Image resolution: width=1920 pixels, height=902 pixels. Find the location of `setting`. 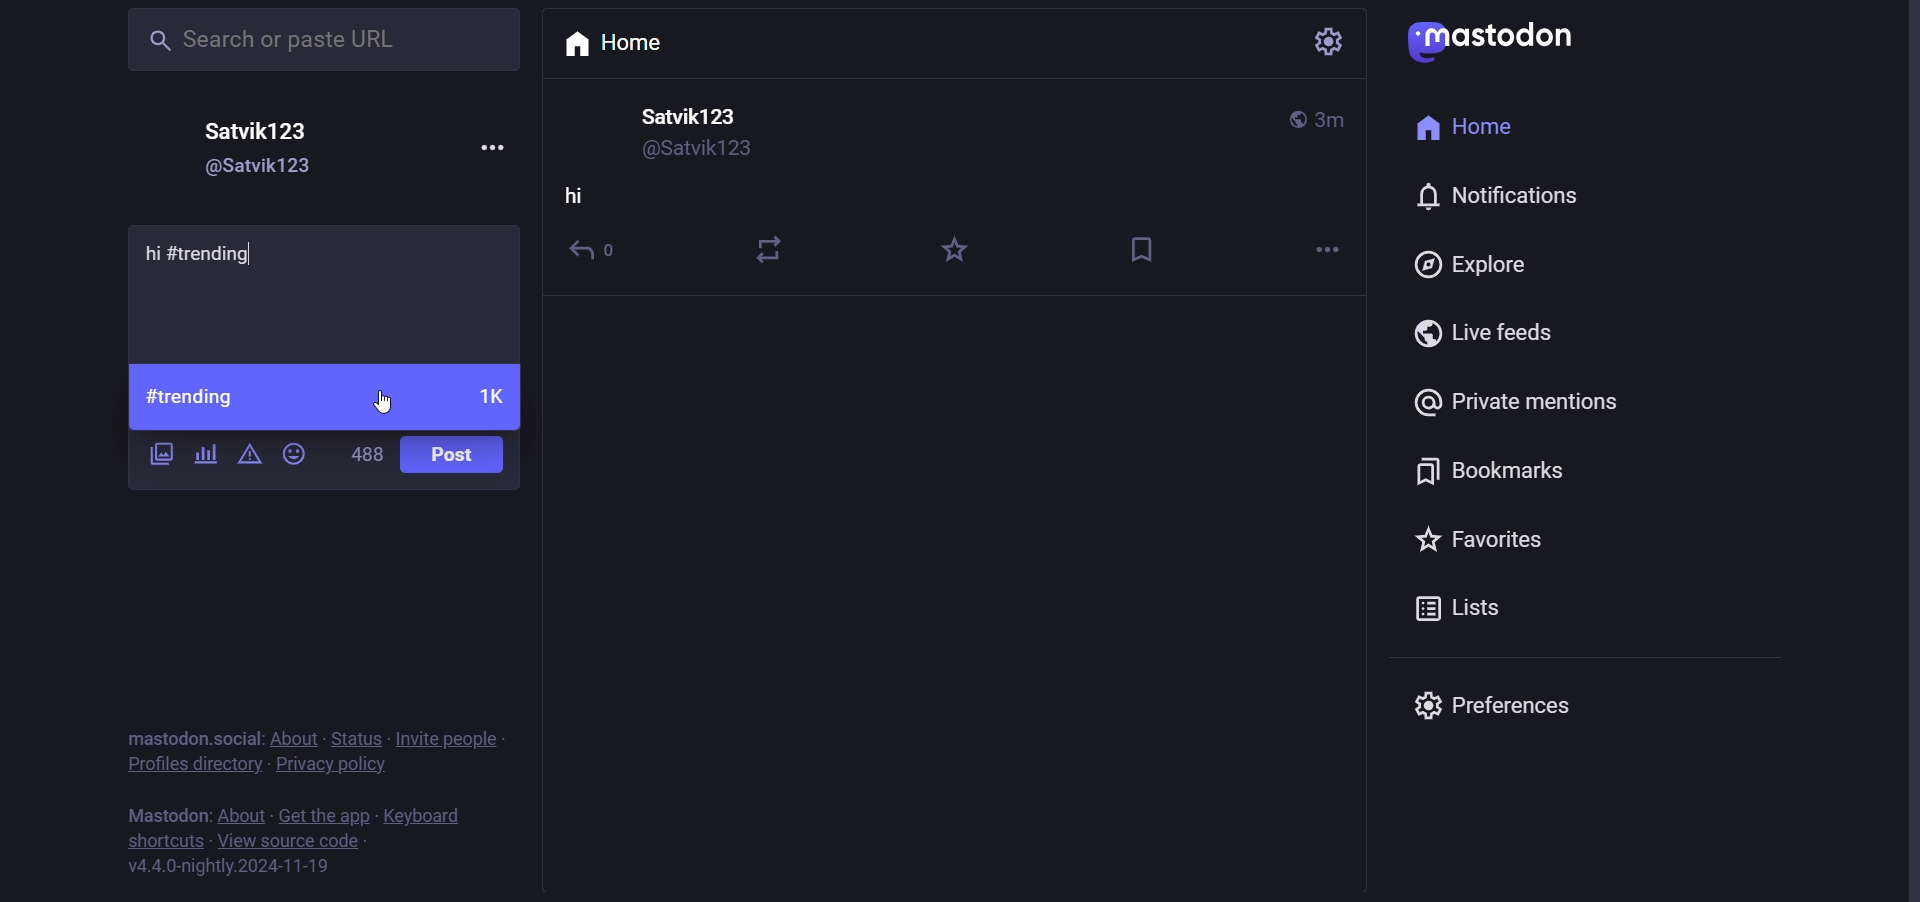

setting is located at coordinates (1324, 46).